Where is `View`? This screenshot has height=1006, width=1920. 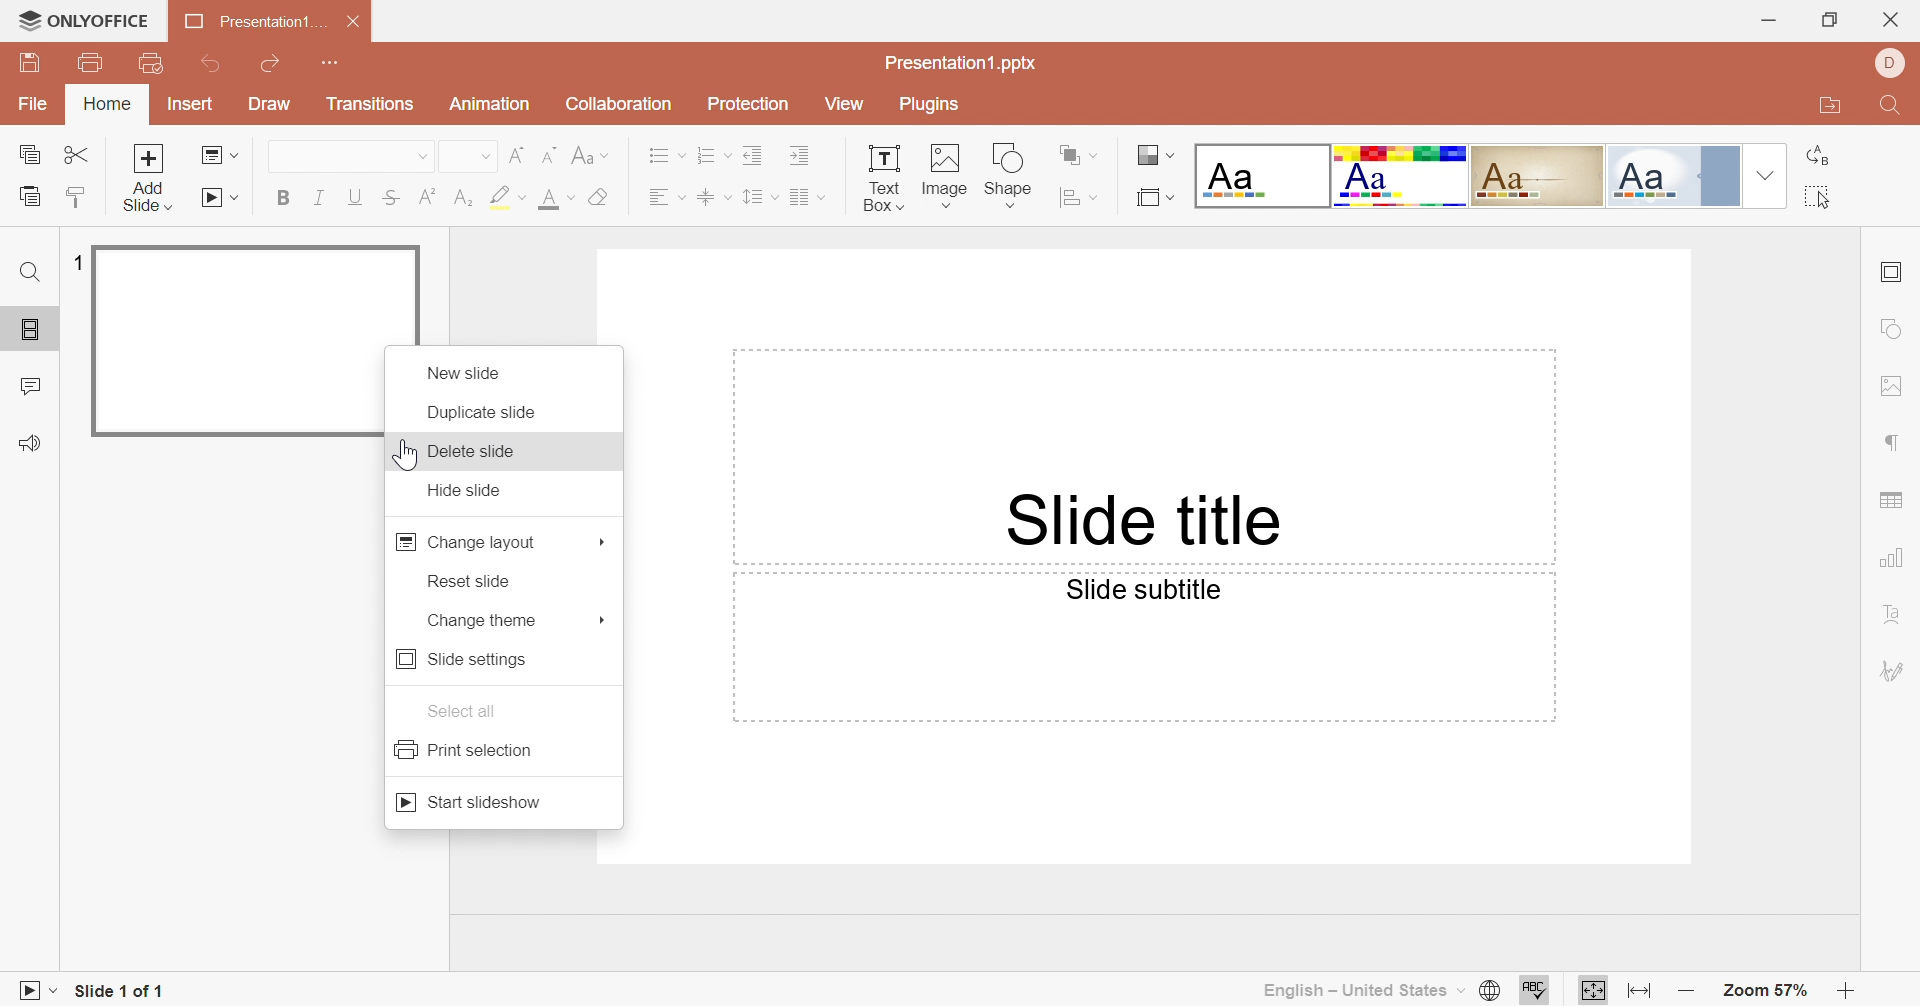 View is located at coordinates (846, 104).